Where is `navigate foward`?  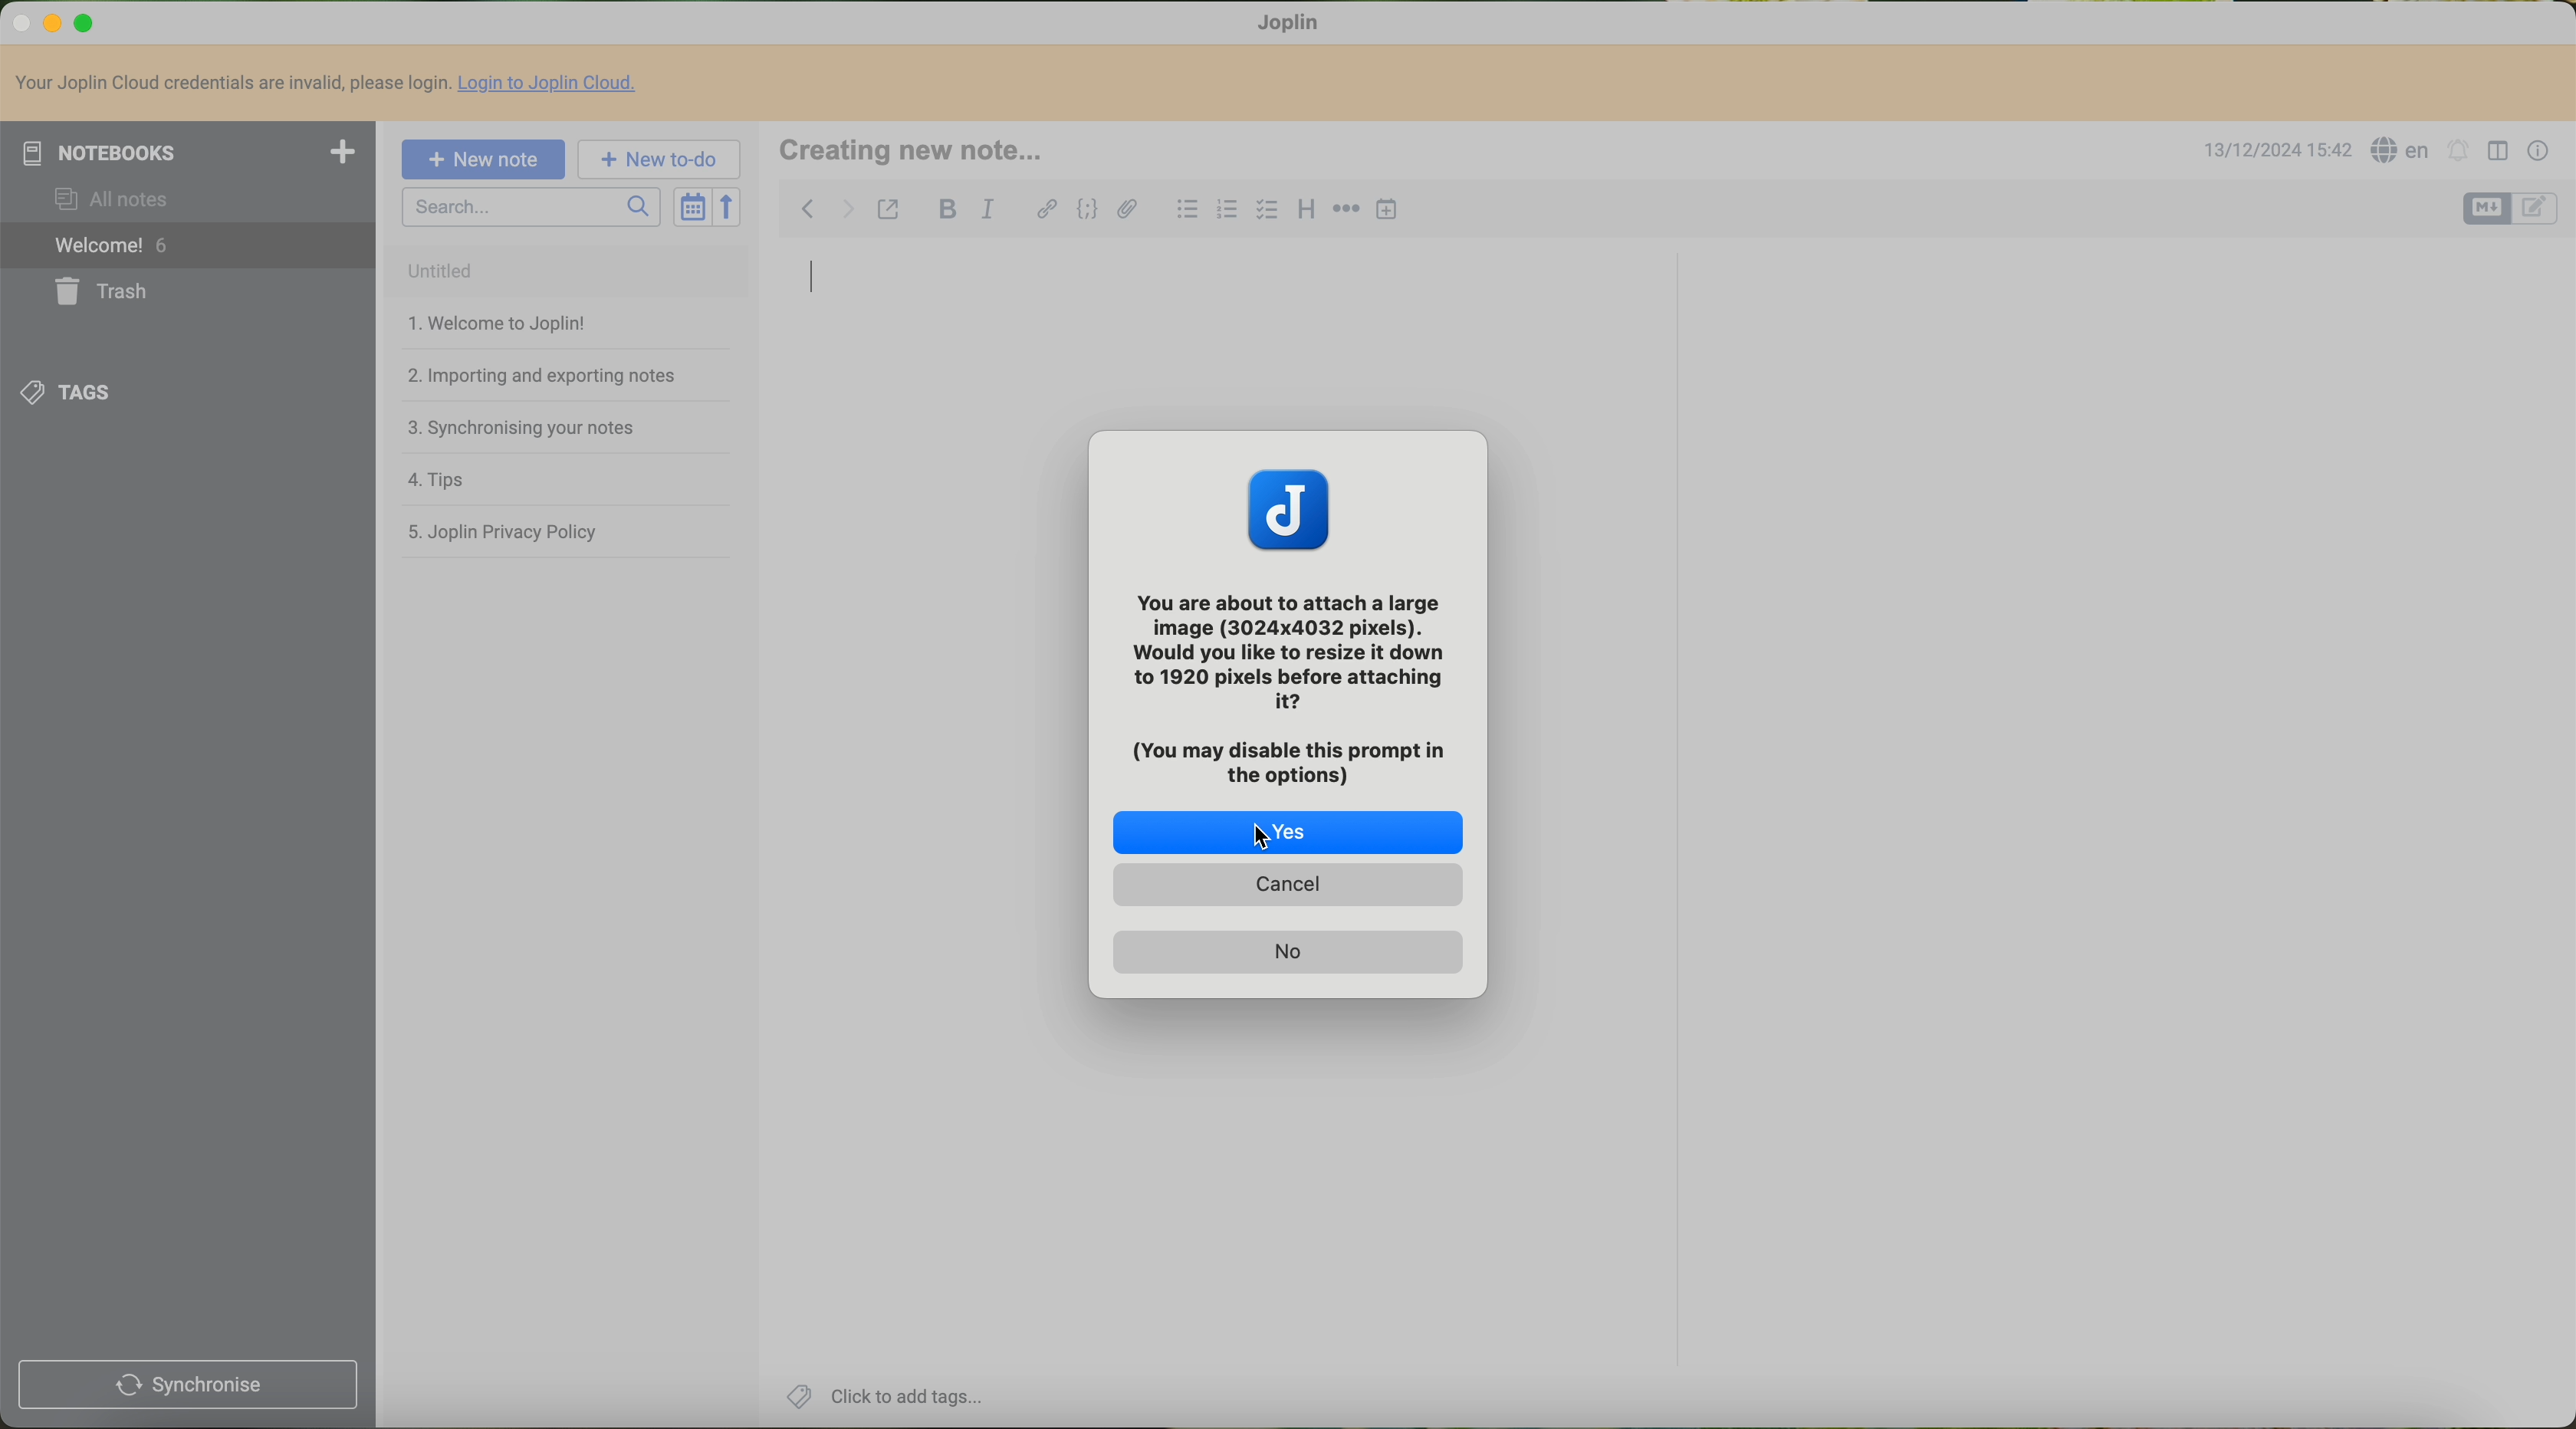
navigate foward is located at coordinates (848, 210).